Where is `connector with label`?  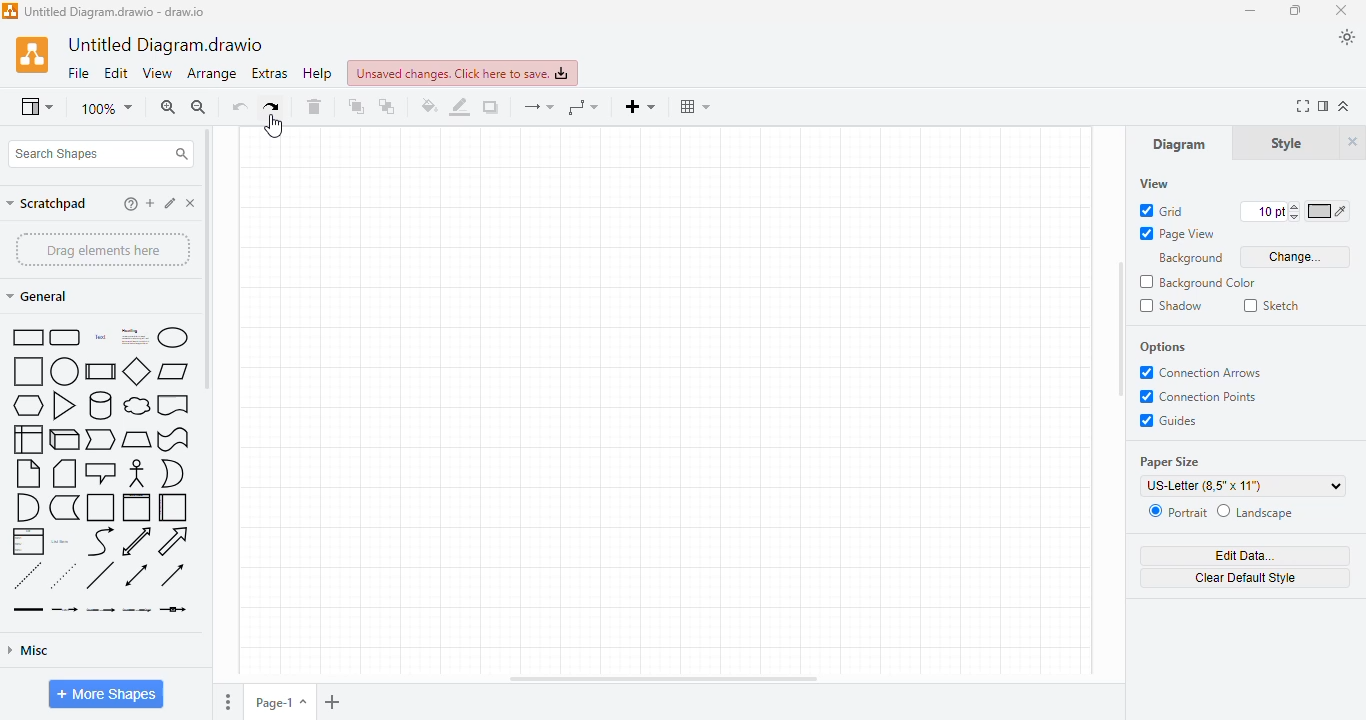
connector with label is located at coordinates (65, 609).